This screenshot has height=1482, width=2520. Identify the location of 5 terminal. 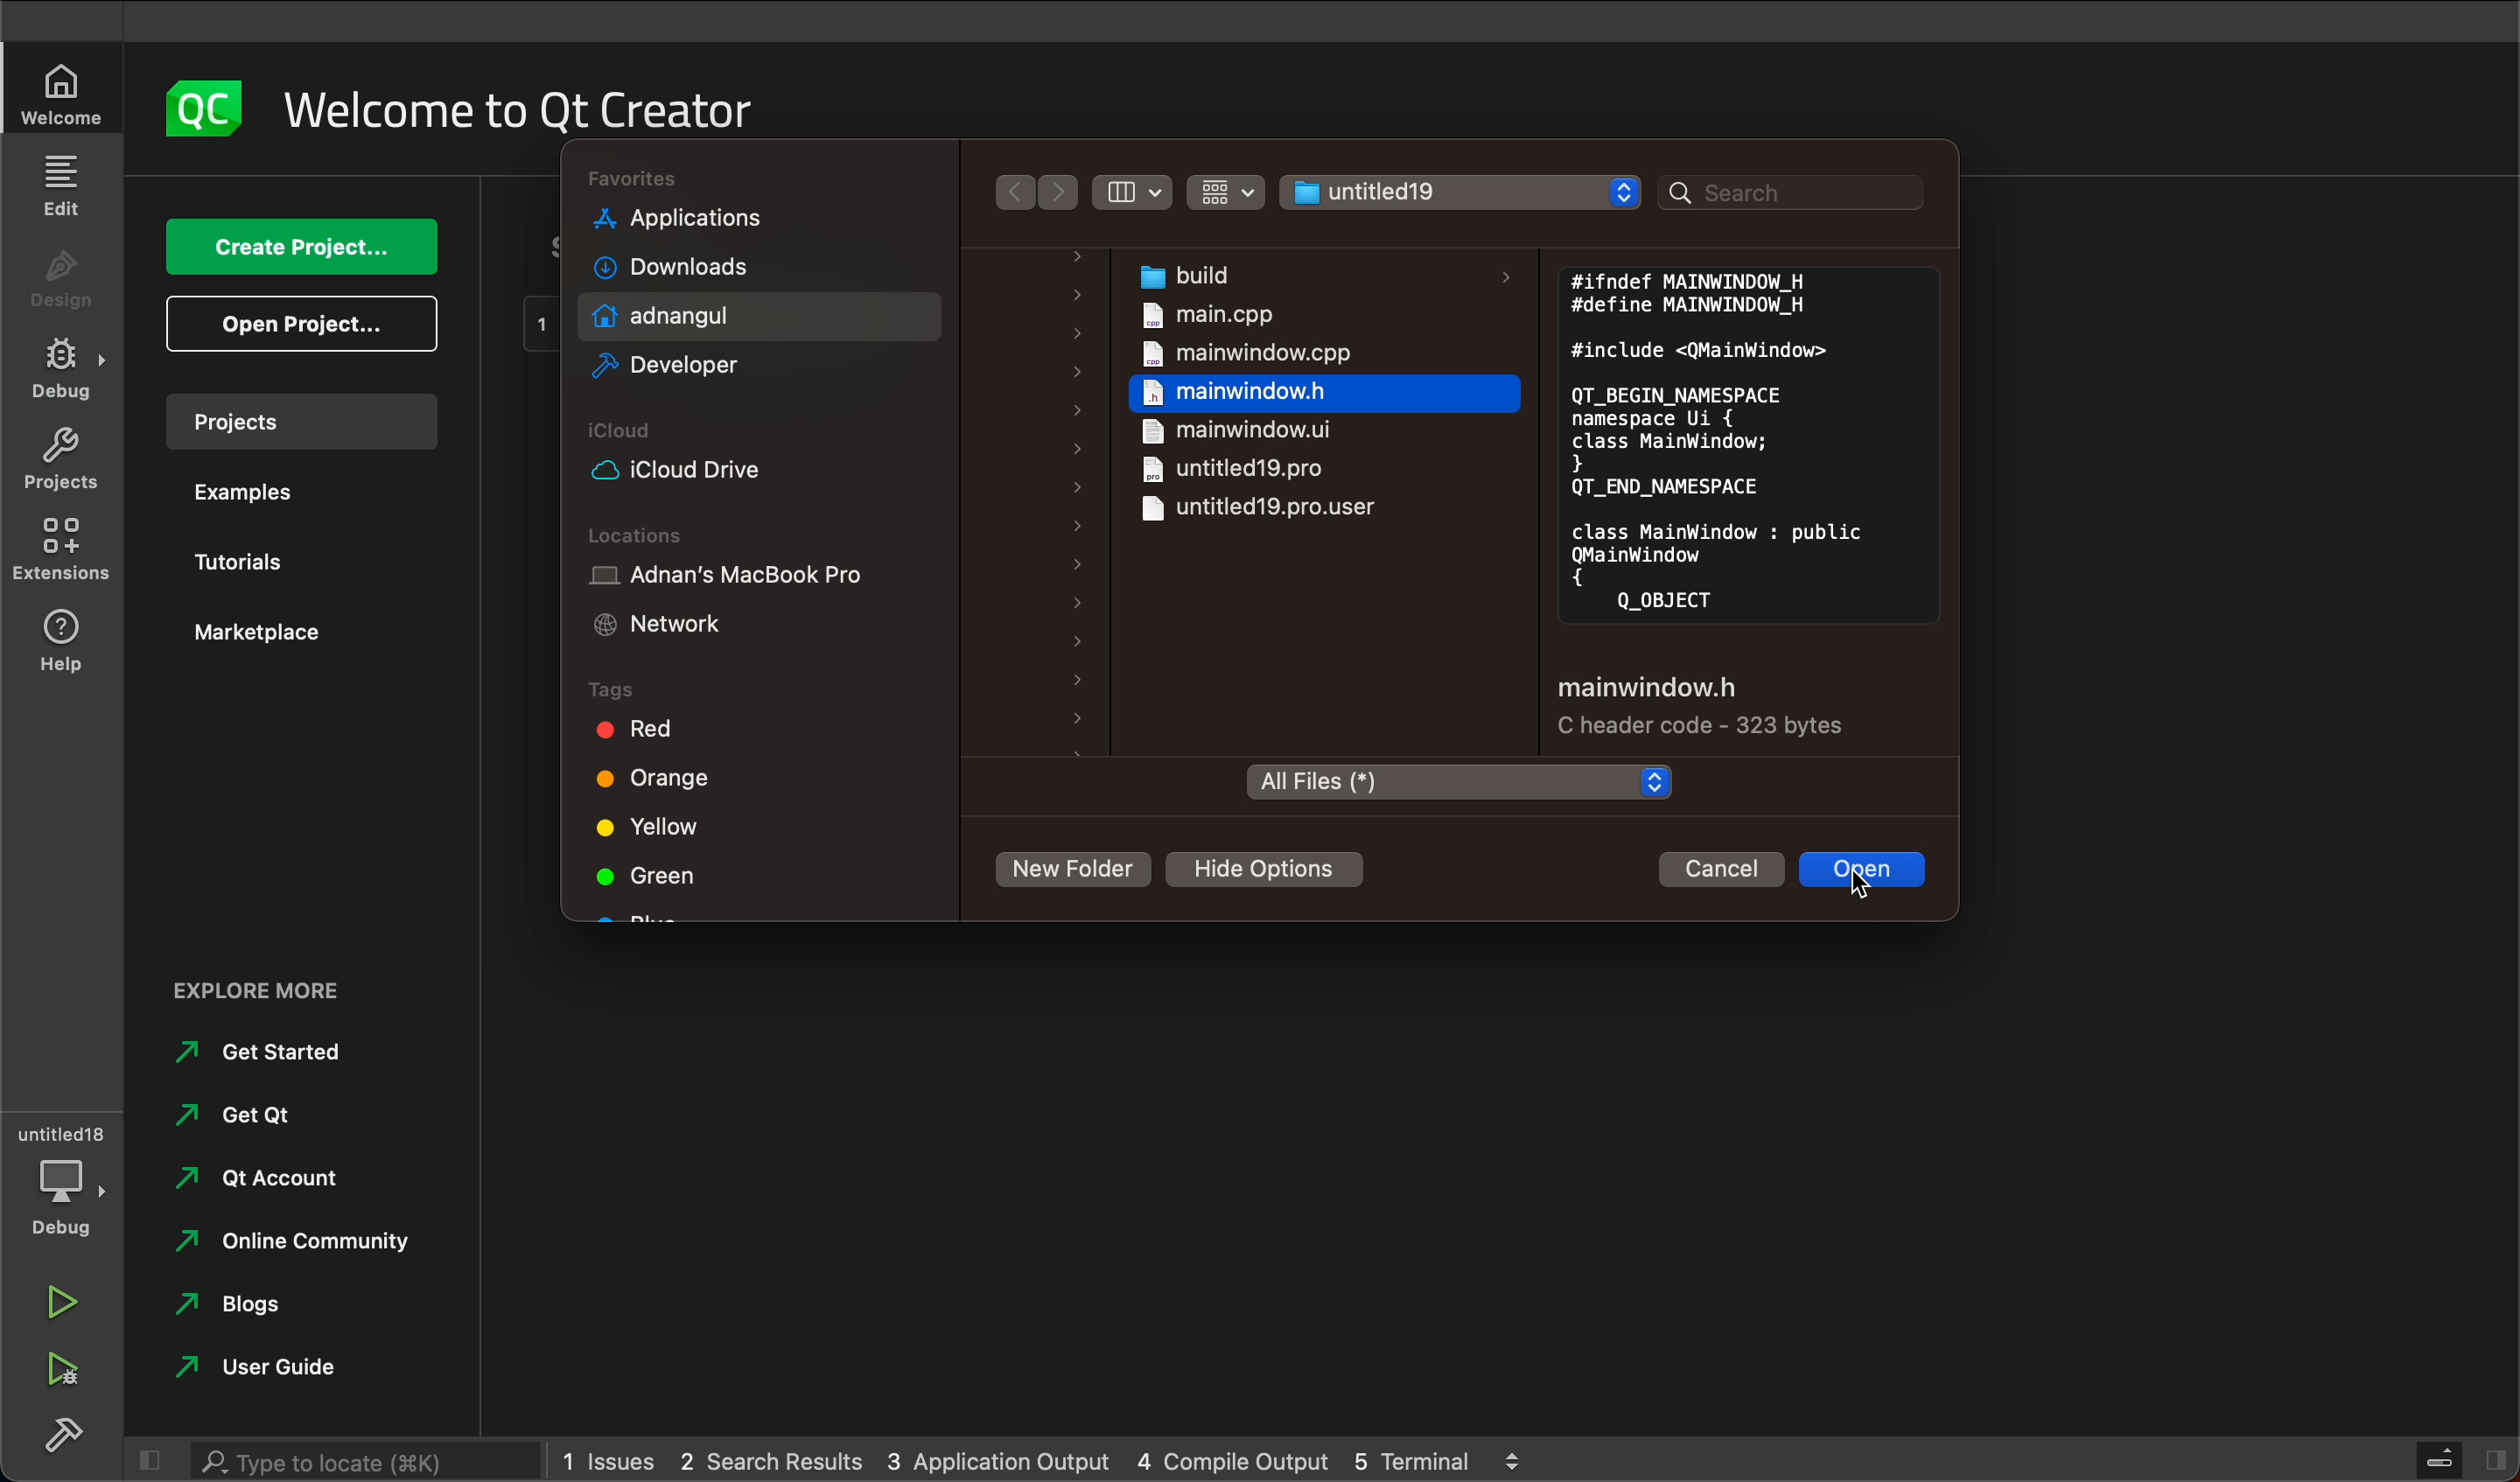
(1450, 1457).